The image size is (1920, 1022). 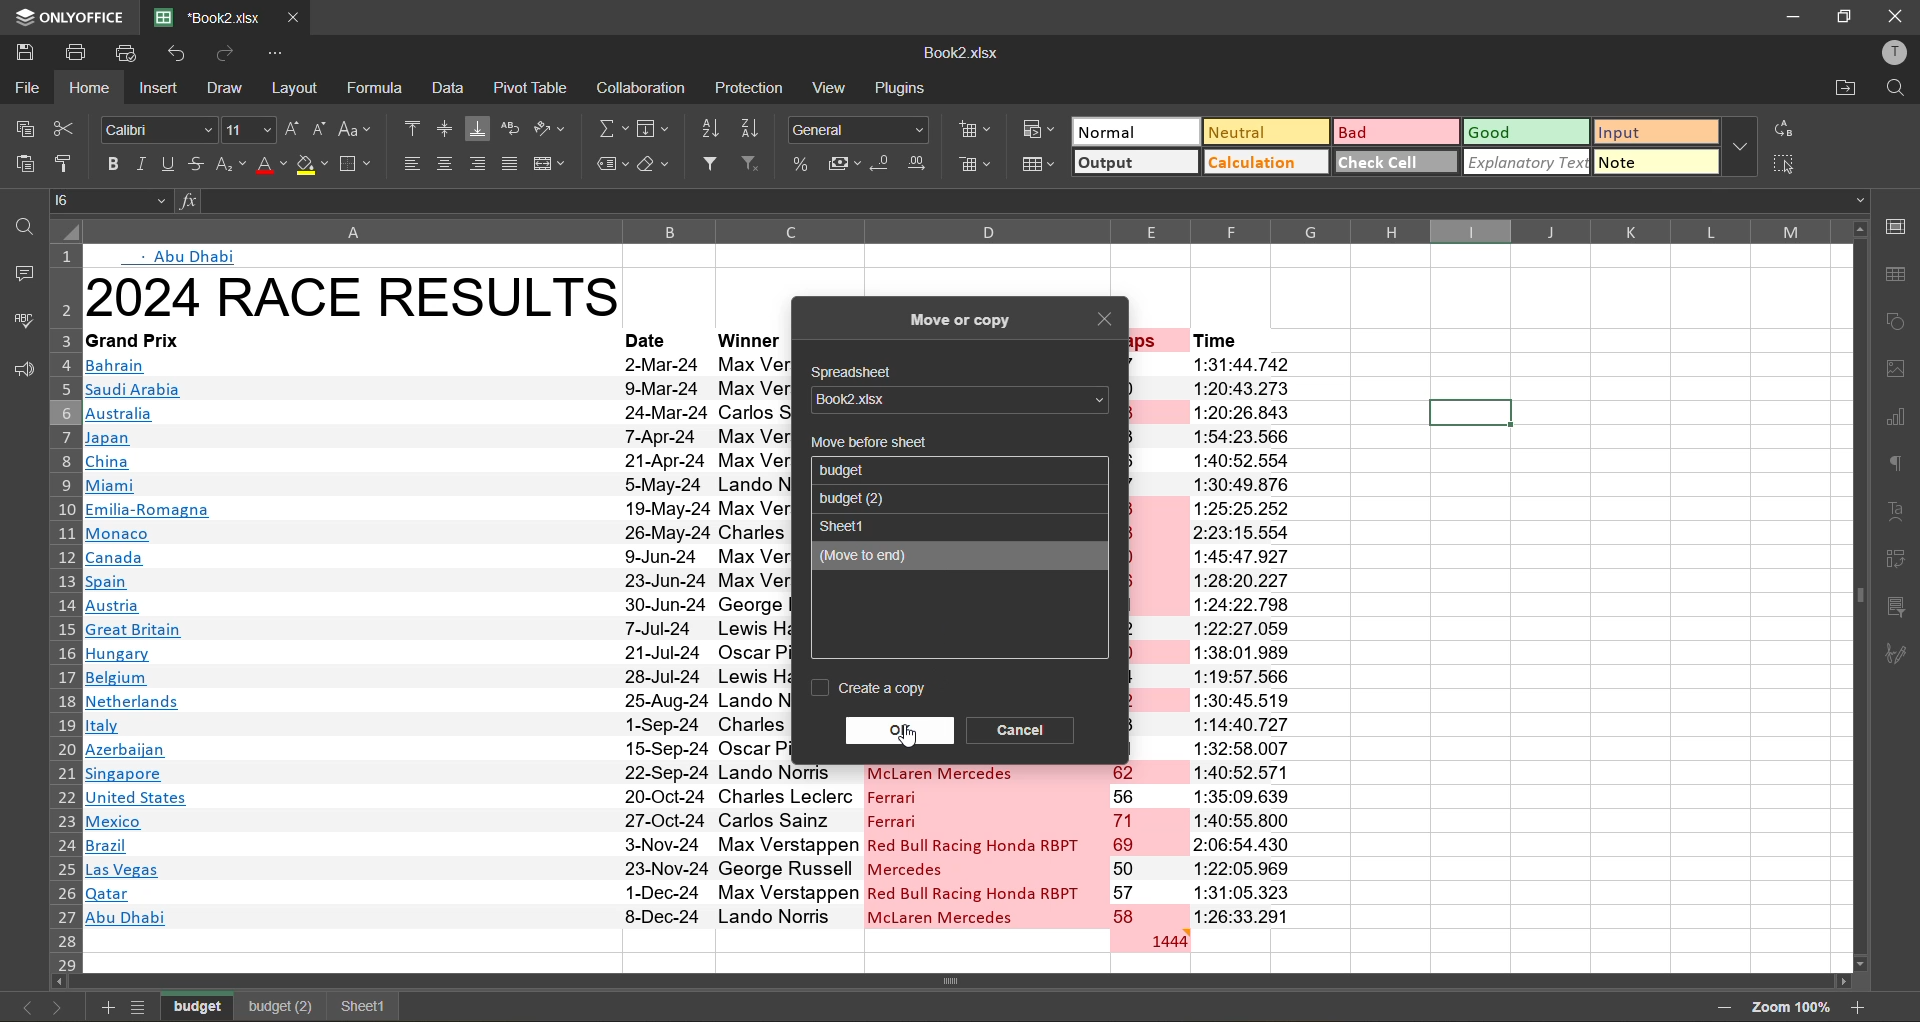 What do you see at coordinates (245, 131) in the screenshot?
I see `font size` at bounding box center [245, 131].